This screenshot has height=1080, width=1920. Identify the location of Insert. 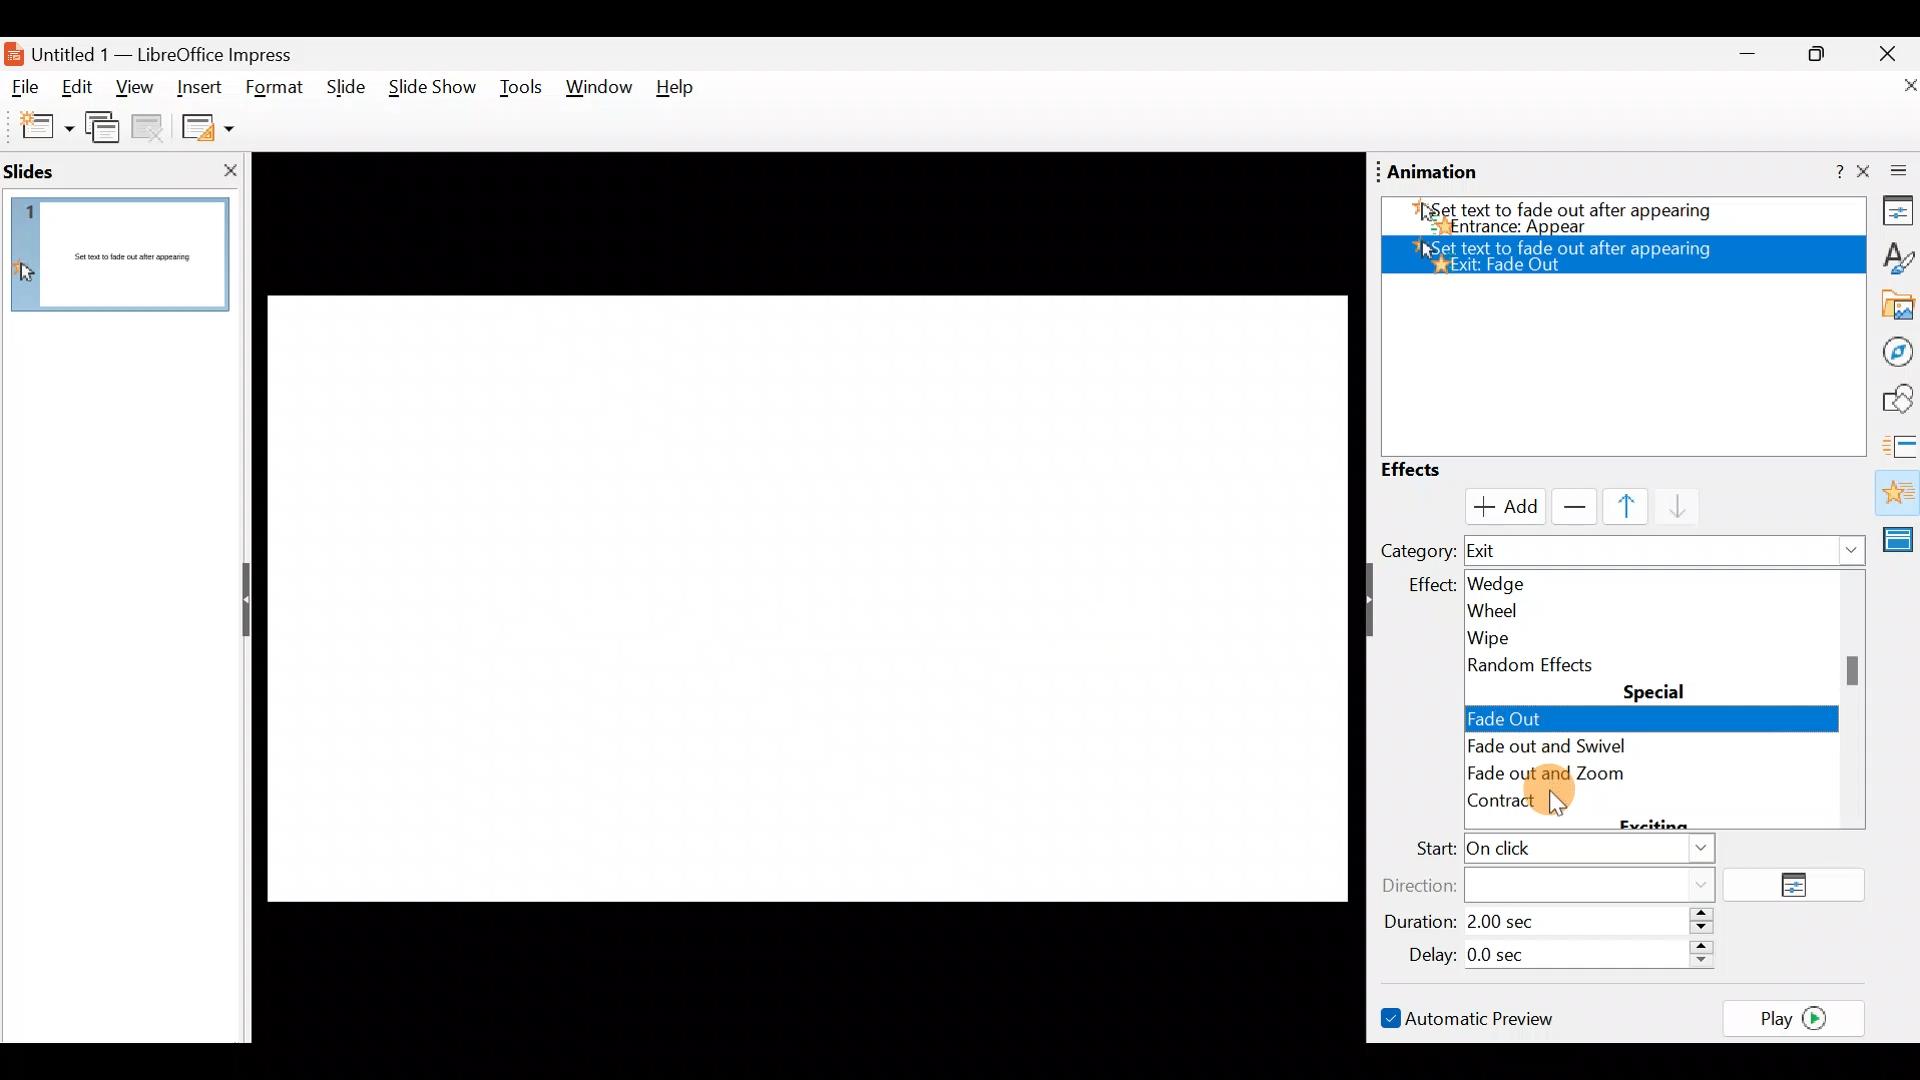
(199, 84).